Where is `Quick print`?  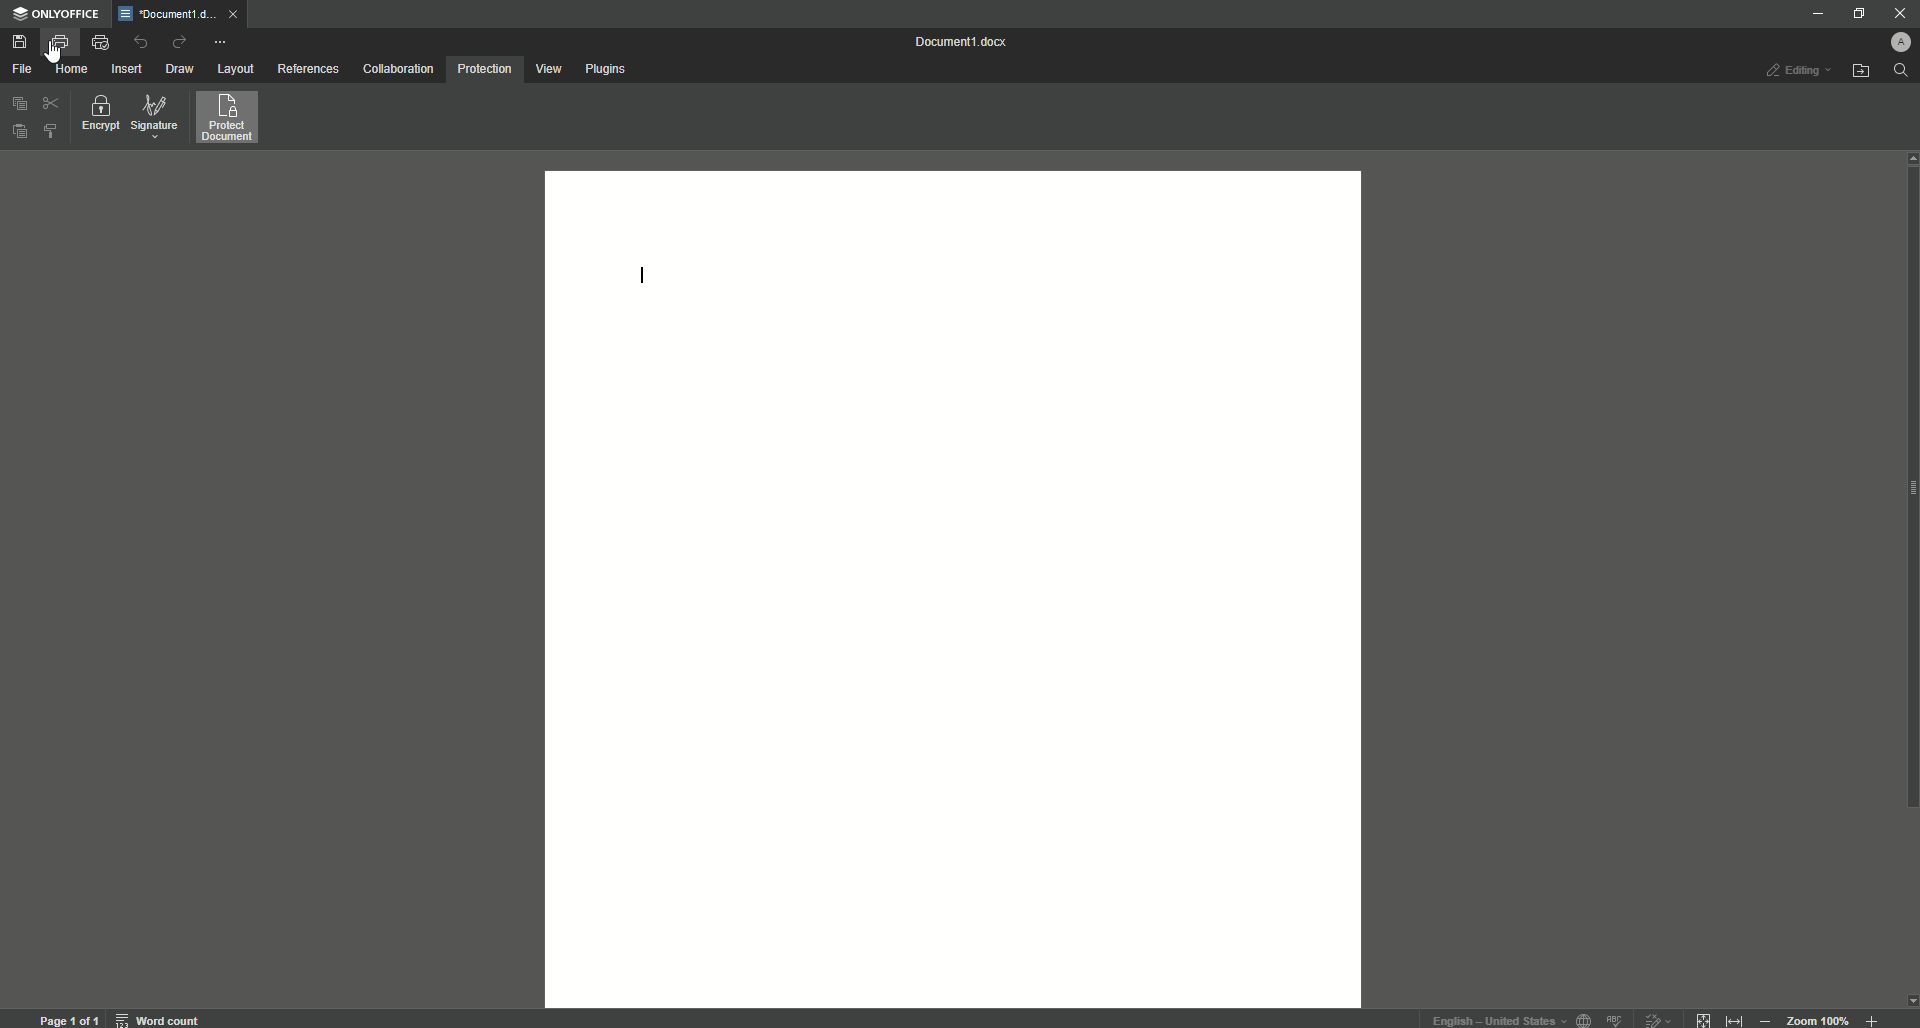
Quick print is located at coordinates (100, 42).